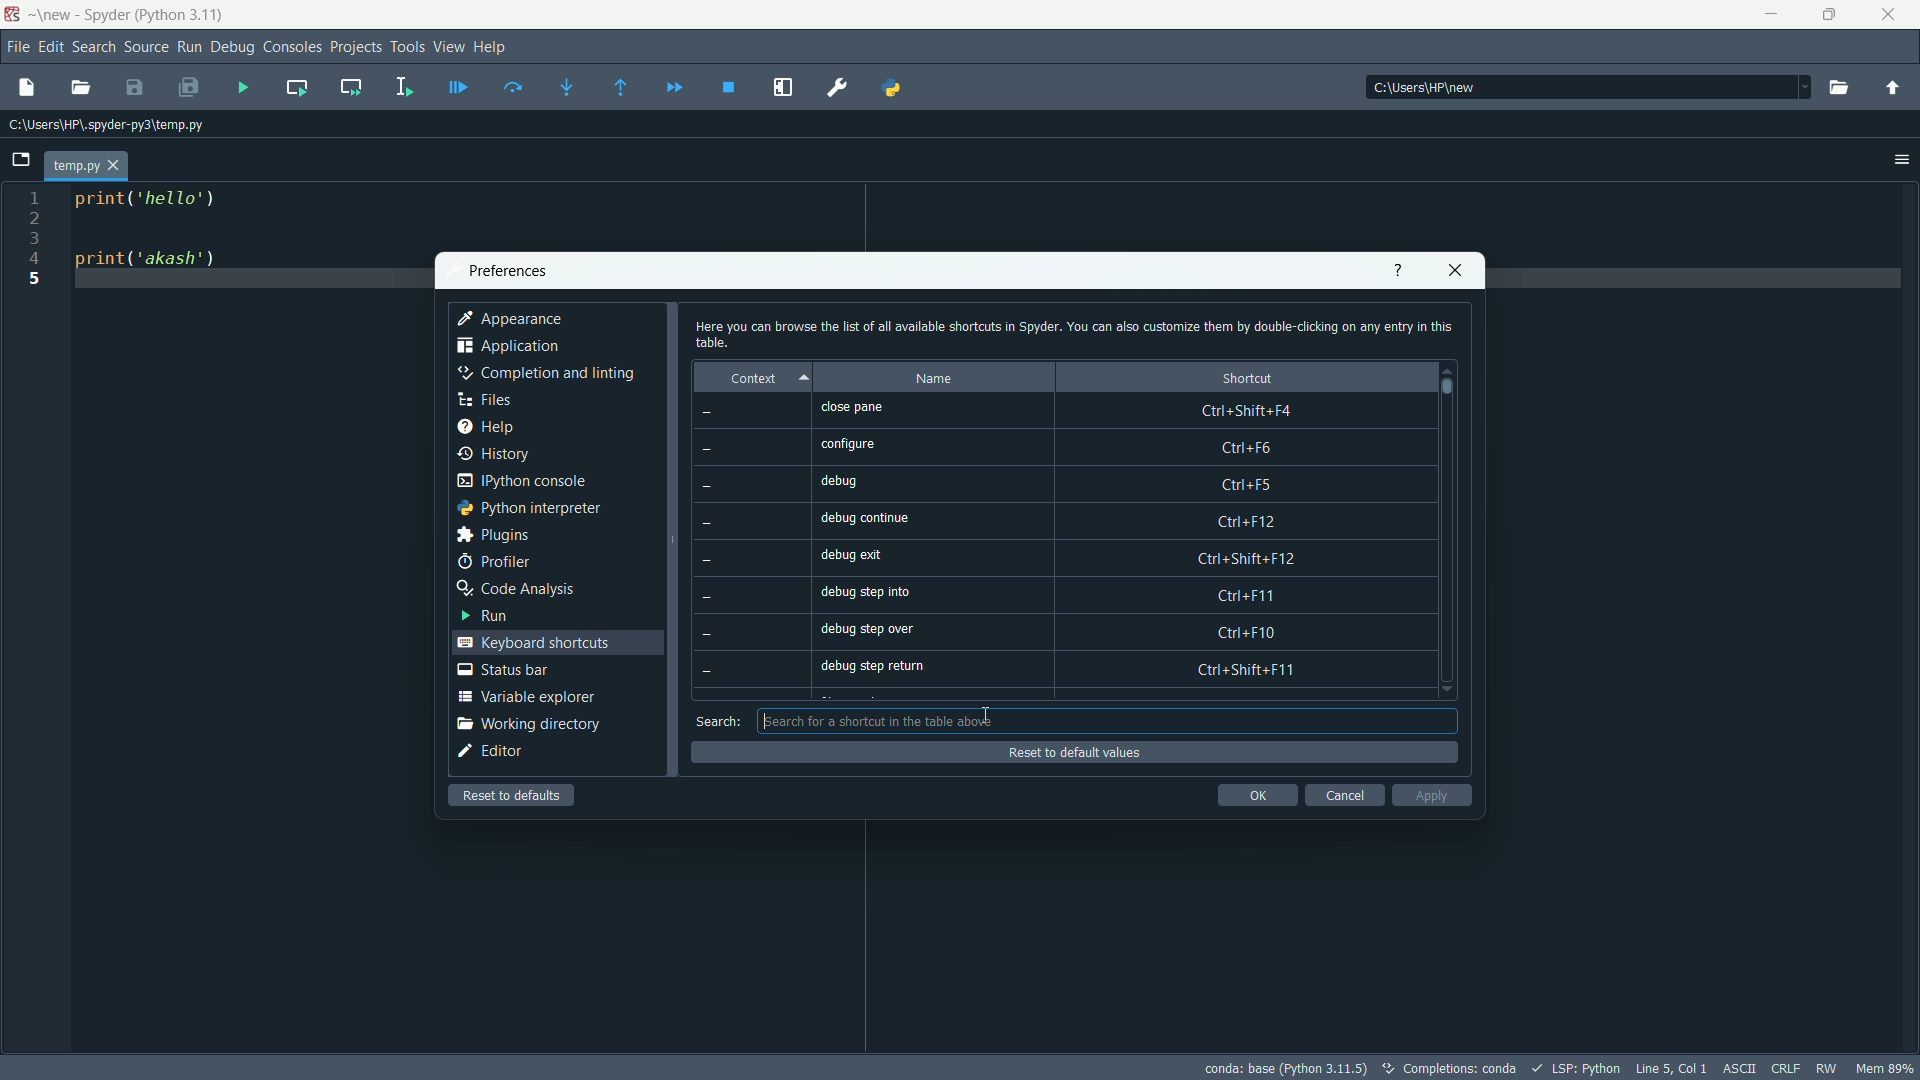 This screenshot has width=1920, height=1080. Describe the element at coordinates (1052, 449) in the screenshot. I see `-, configure, ctrl+f6` at that location.